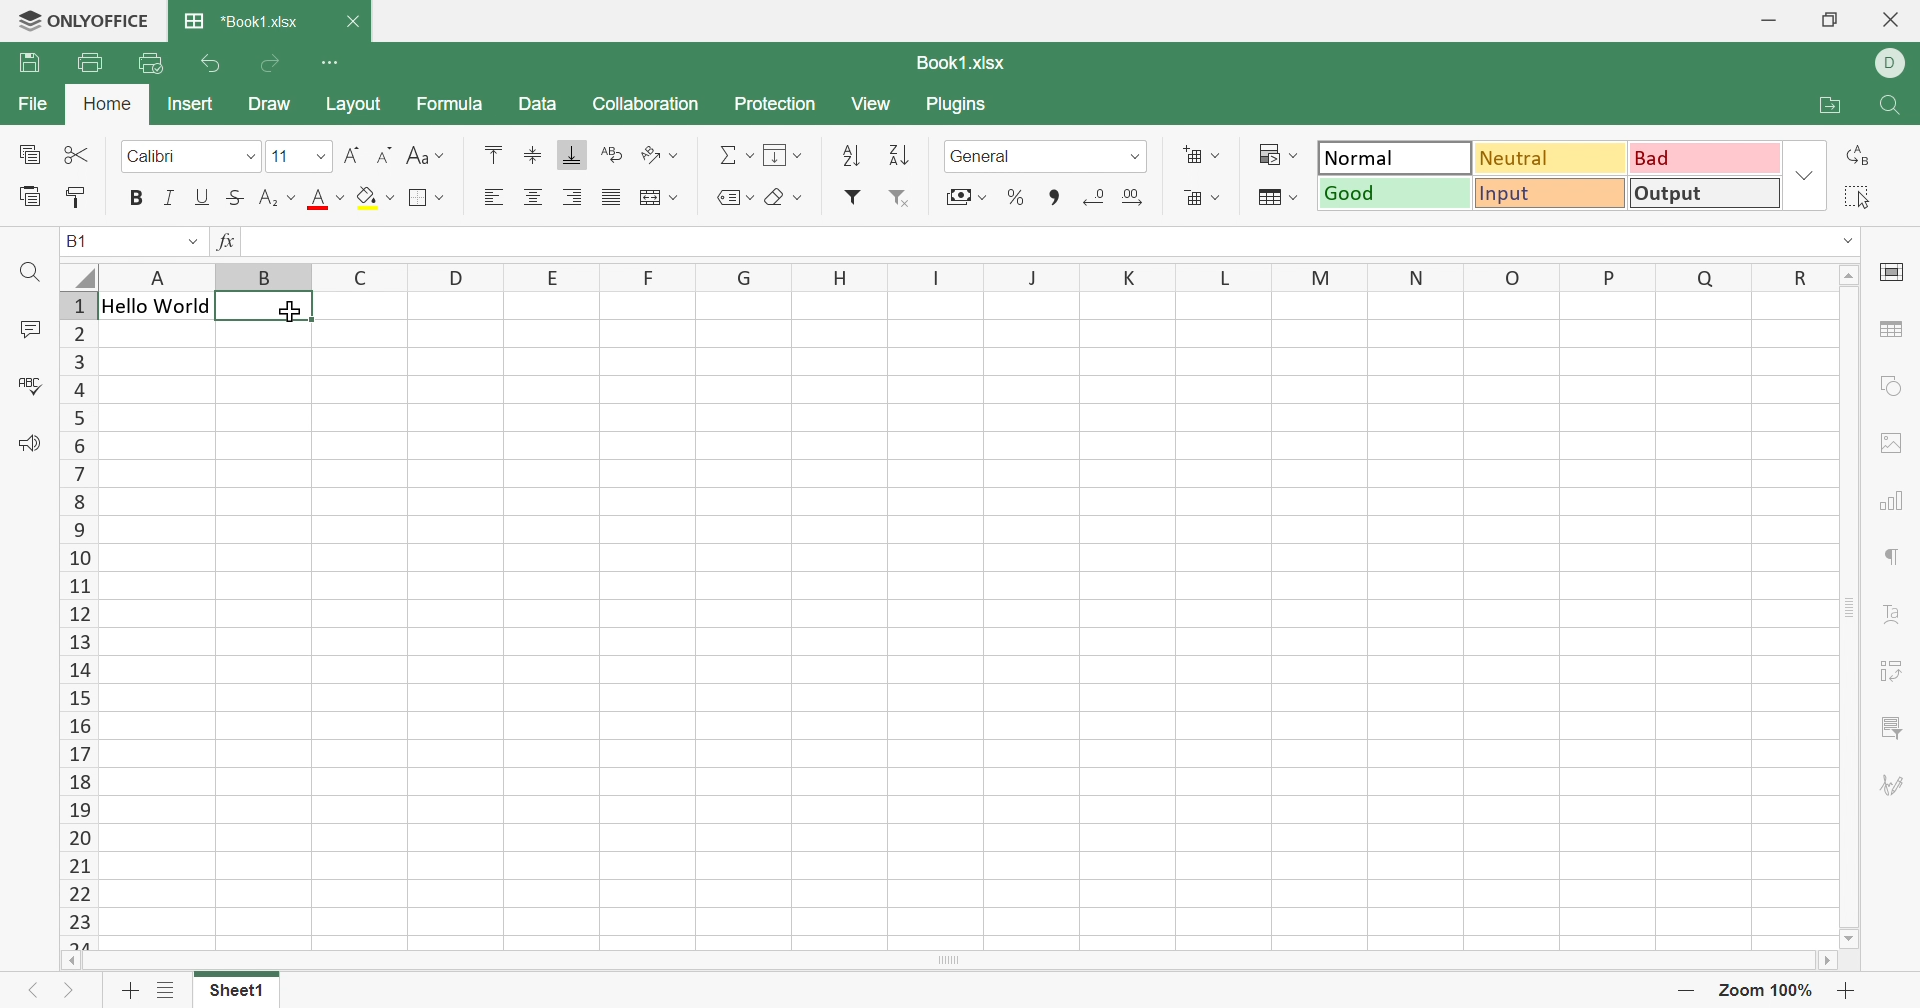 This screenshot has height=1008, width=1920. Describe the element at coordinates (1275, 153) in the screenshot. I see `Conditional formatting` at that location.